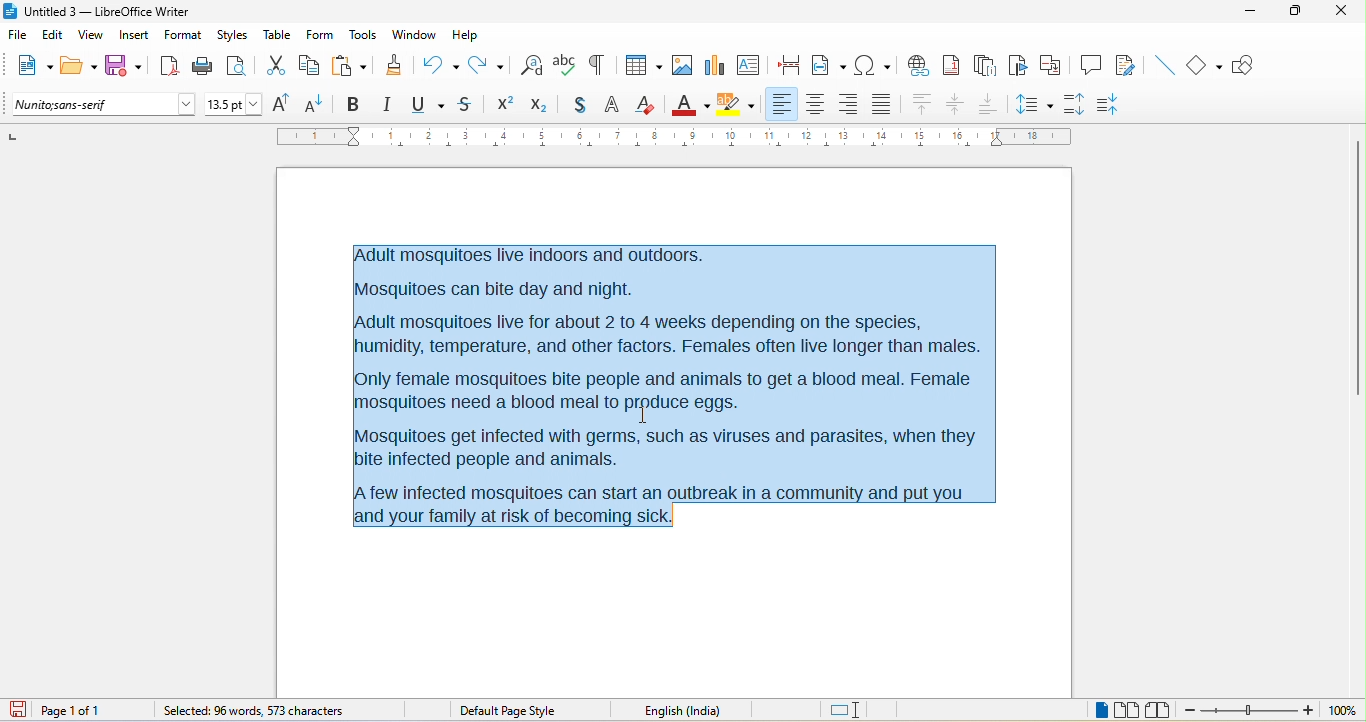  What do you see at coordinates (312, 65) in the screenshot?
I see `copy` at bounding box center [312, 65].